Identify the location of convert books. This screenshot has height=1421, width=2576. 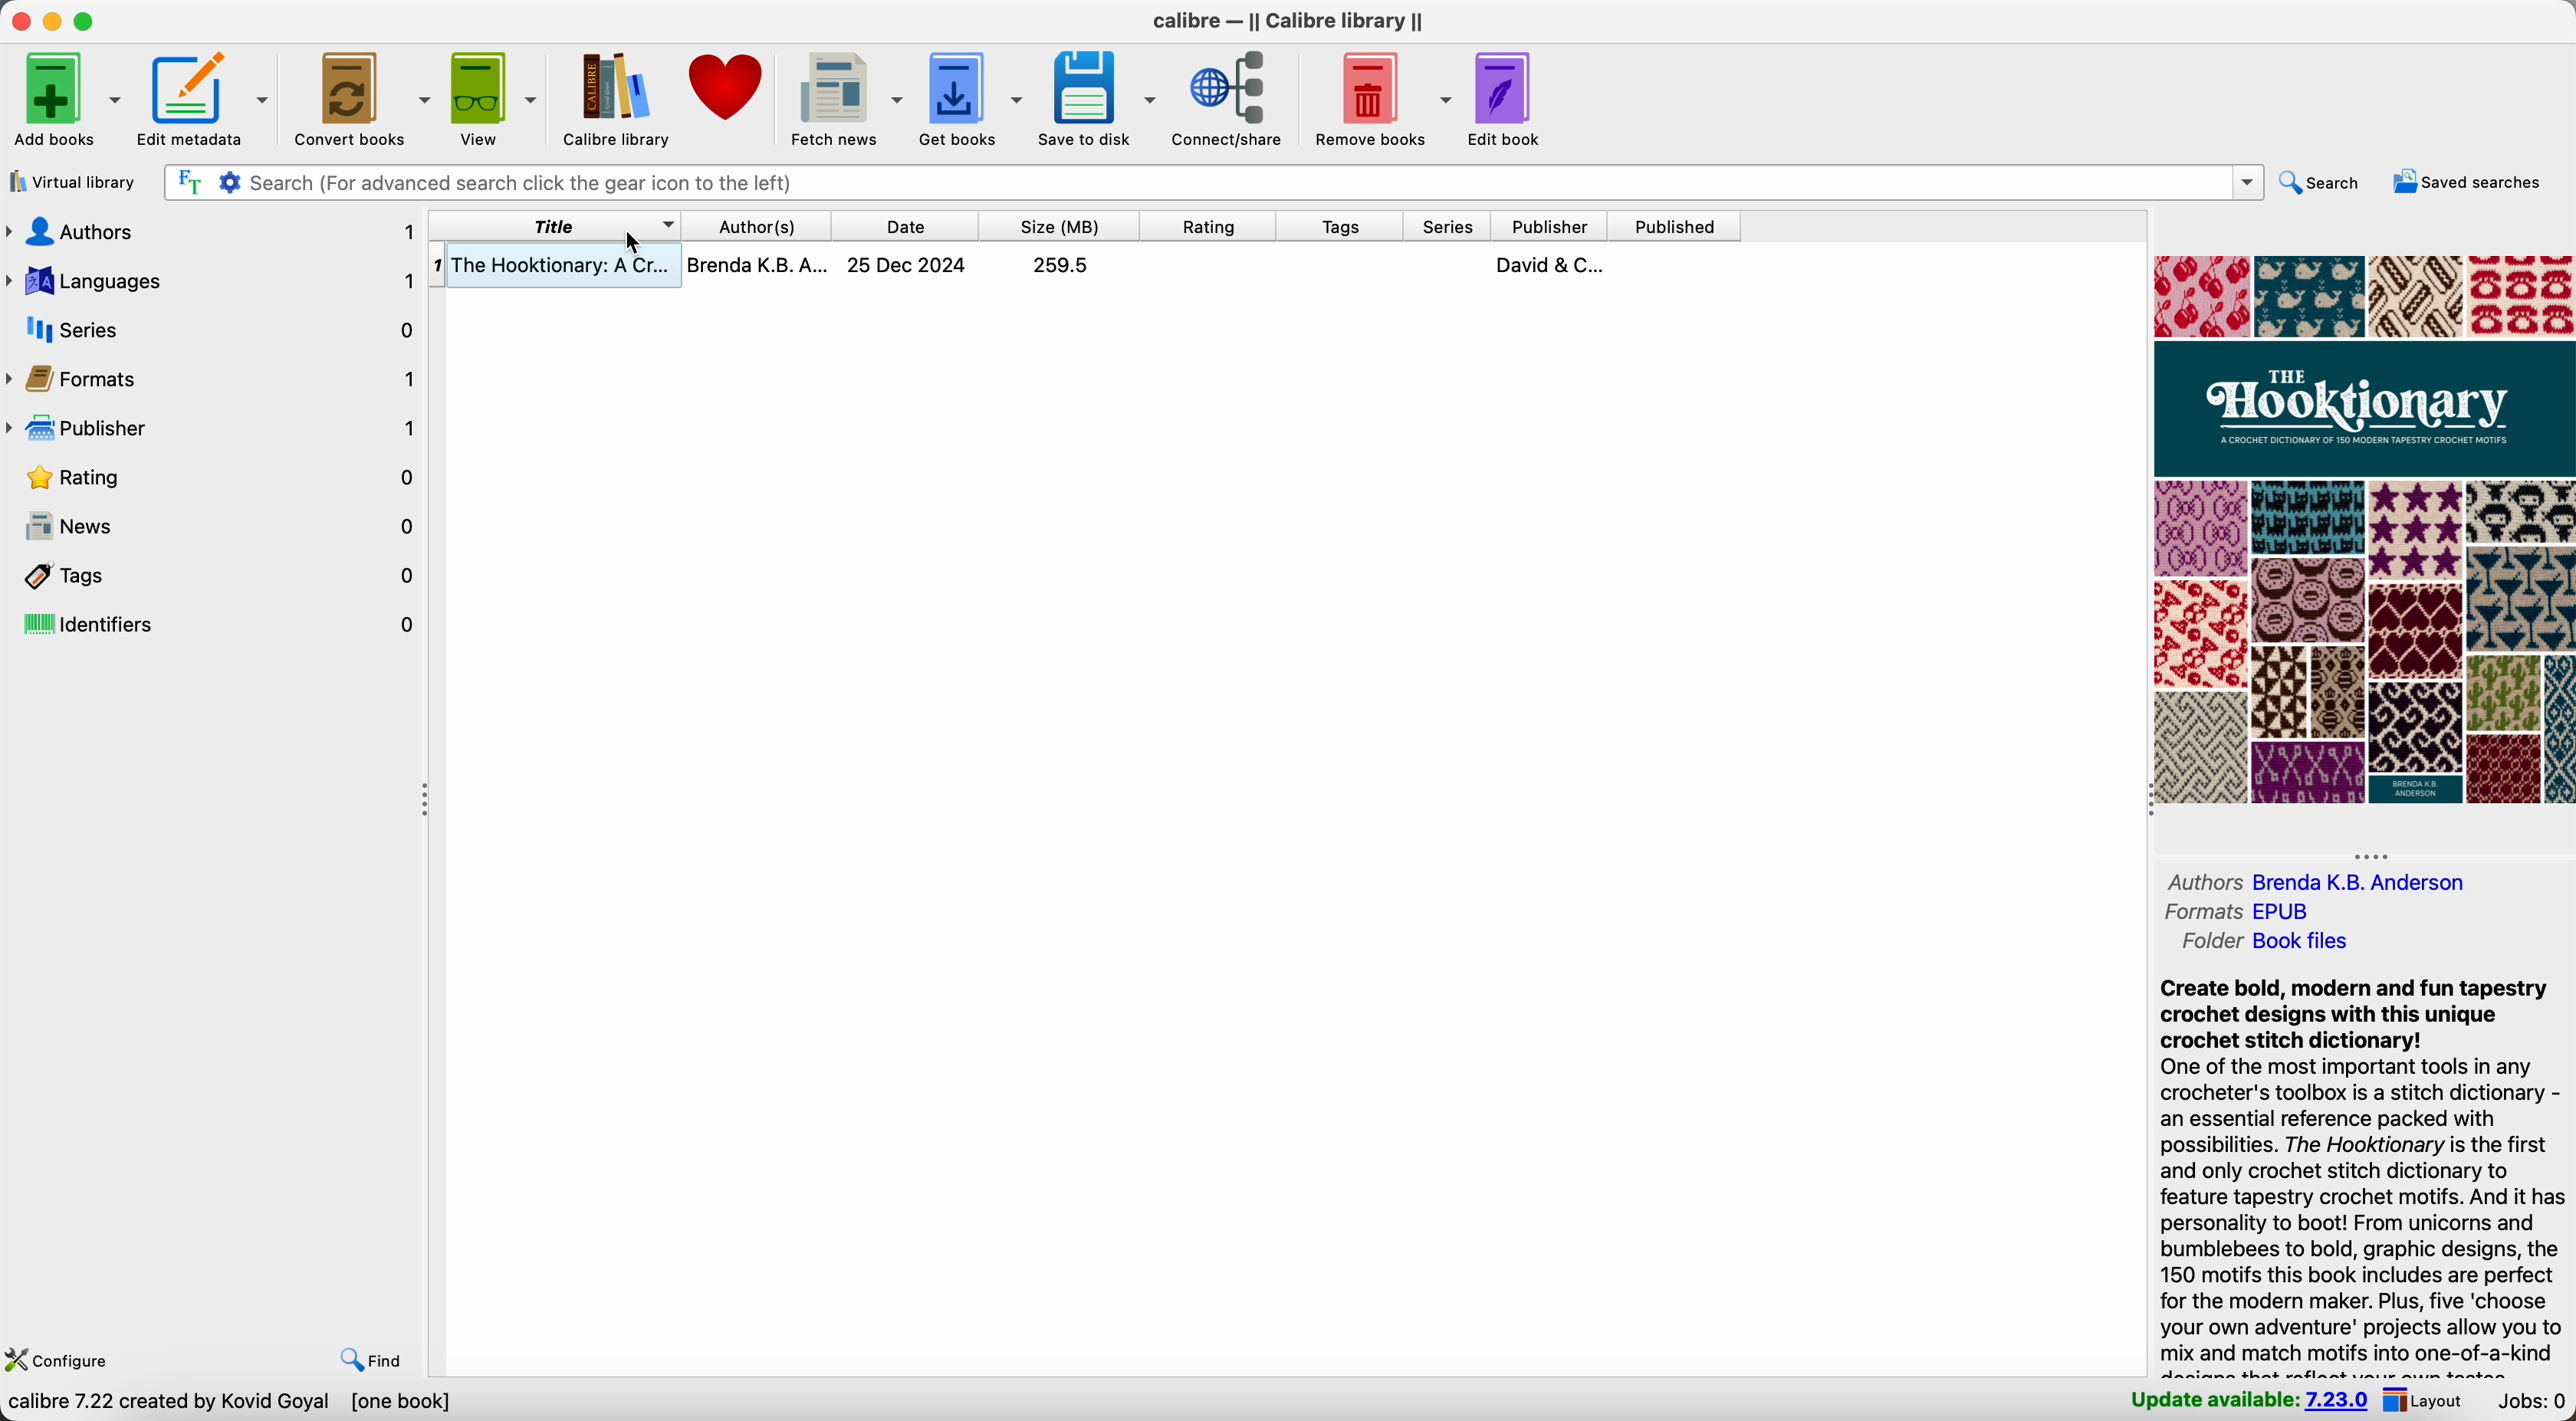
(361, 97).